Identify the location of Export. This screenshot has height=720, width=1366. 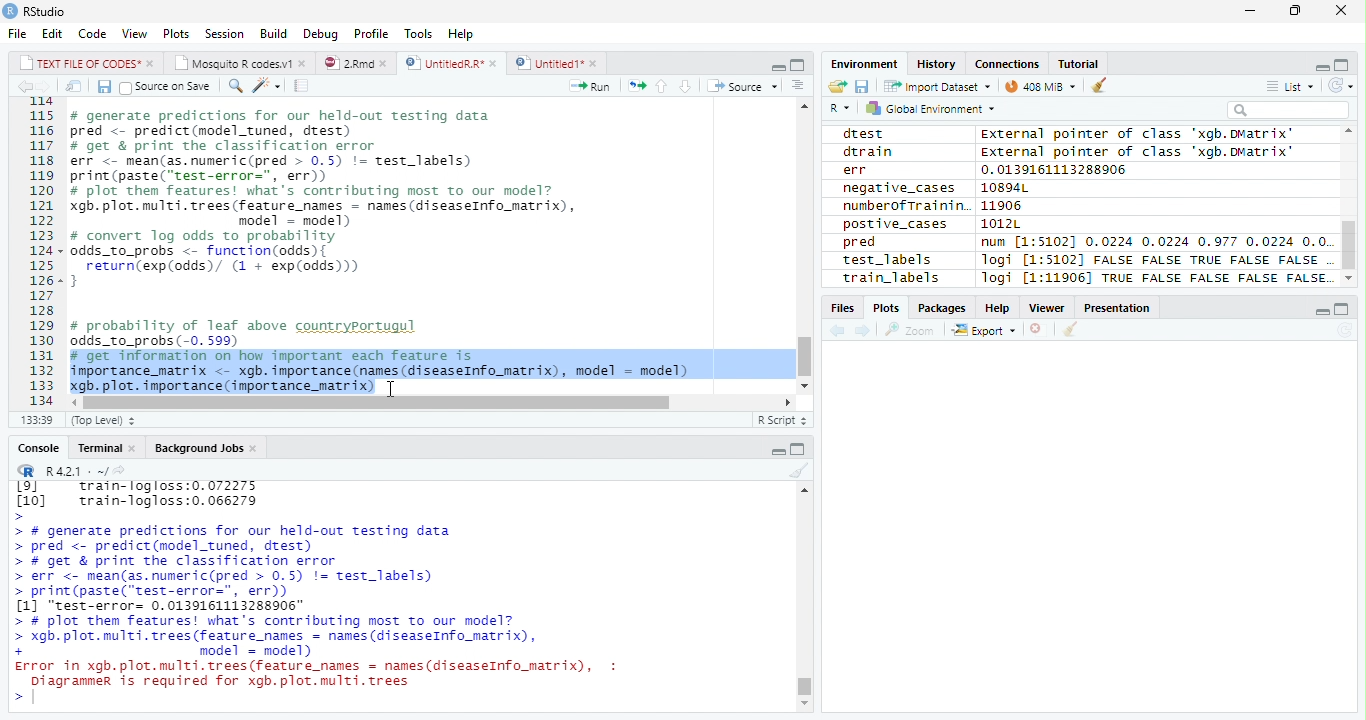
(984, 330).